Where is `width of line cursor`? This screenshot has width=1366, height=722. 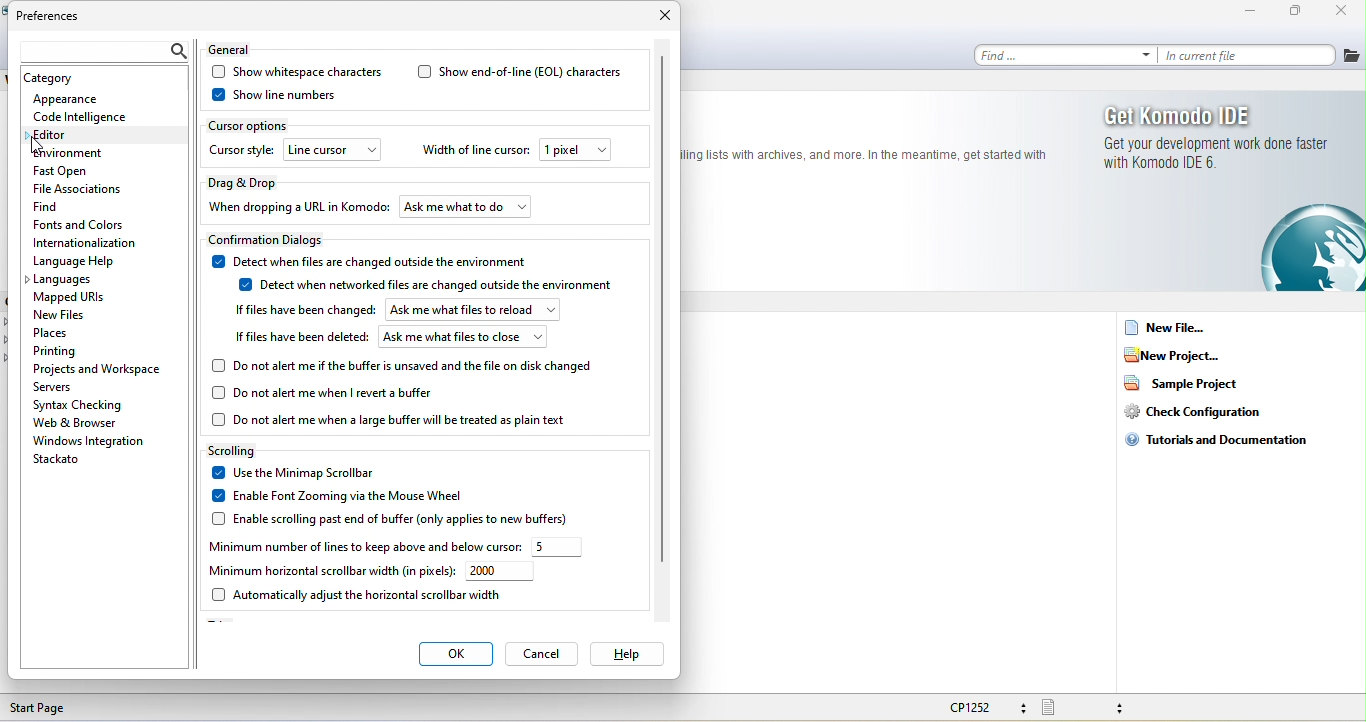 width of line cursor is located at coordinates (474, 152).